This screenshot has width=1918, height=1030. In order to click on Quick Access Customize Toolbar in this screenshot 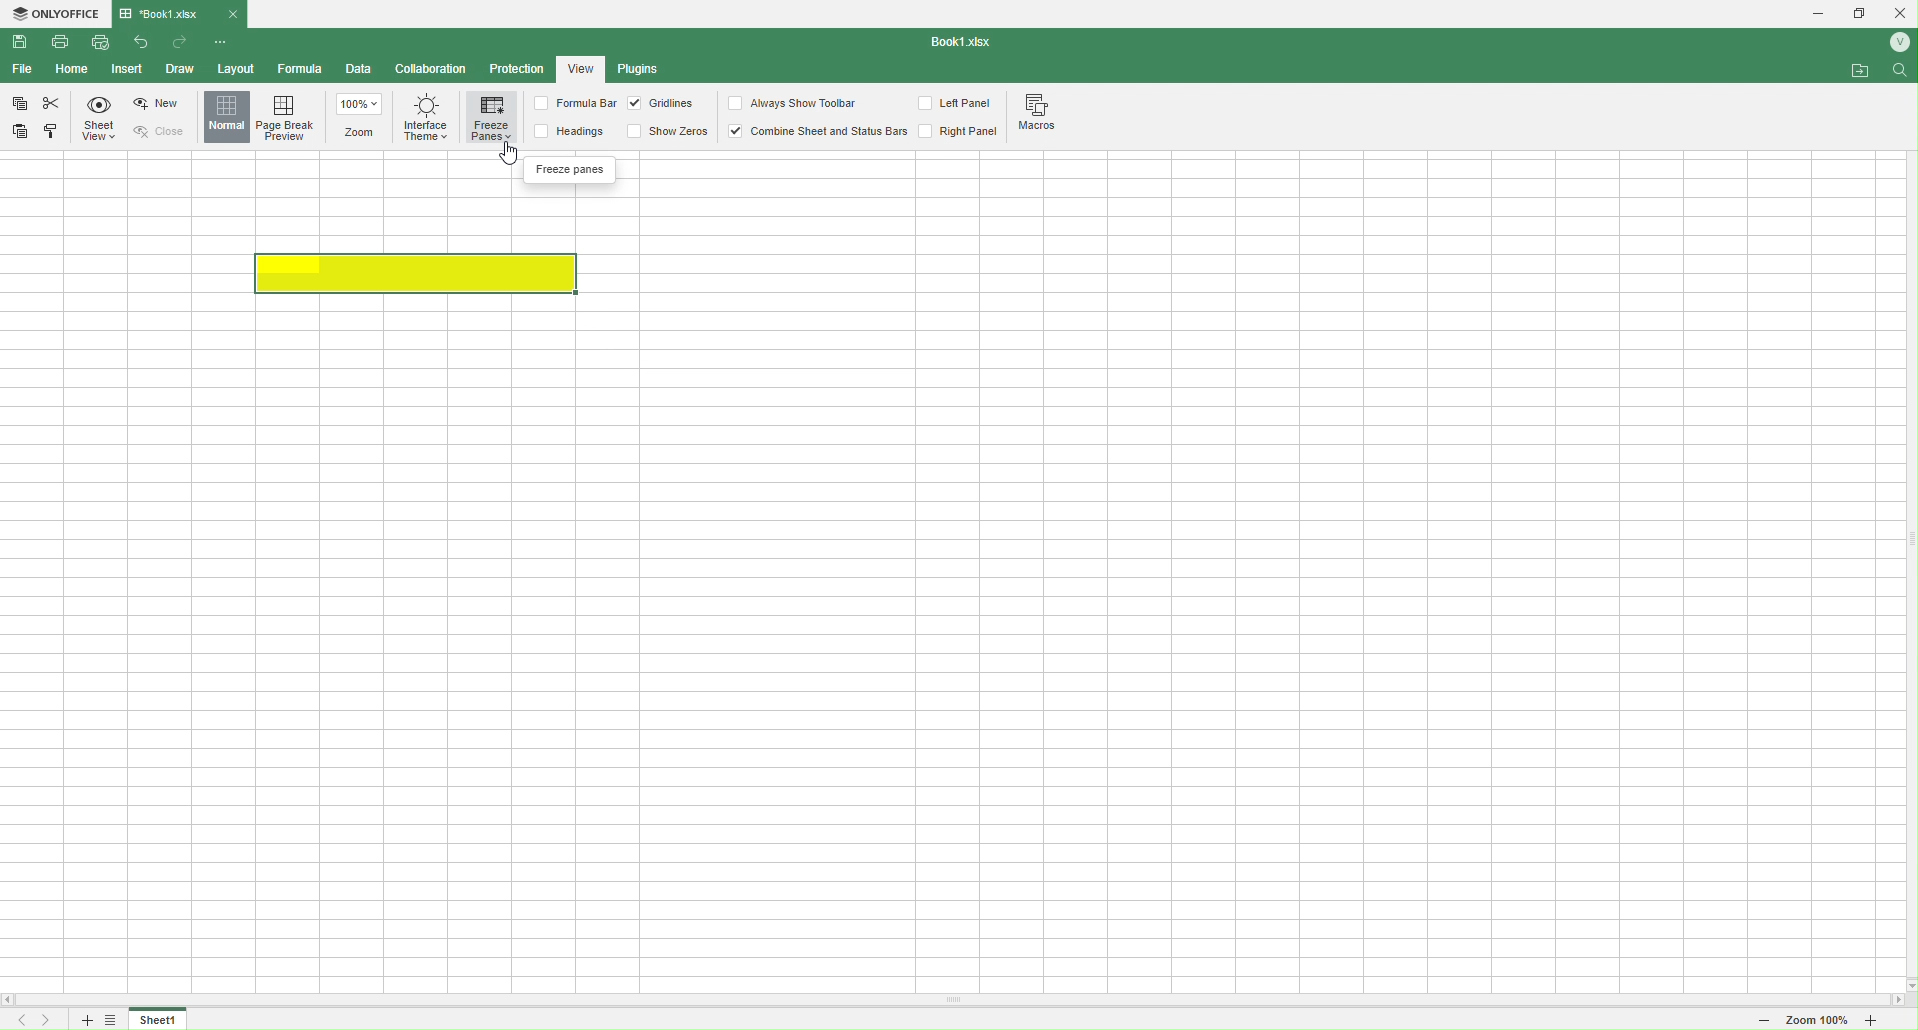, I will do `click(222, 44)`.